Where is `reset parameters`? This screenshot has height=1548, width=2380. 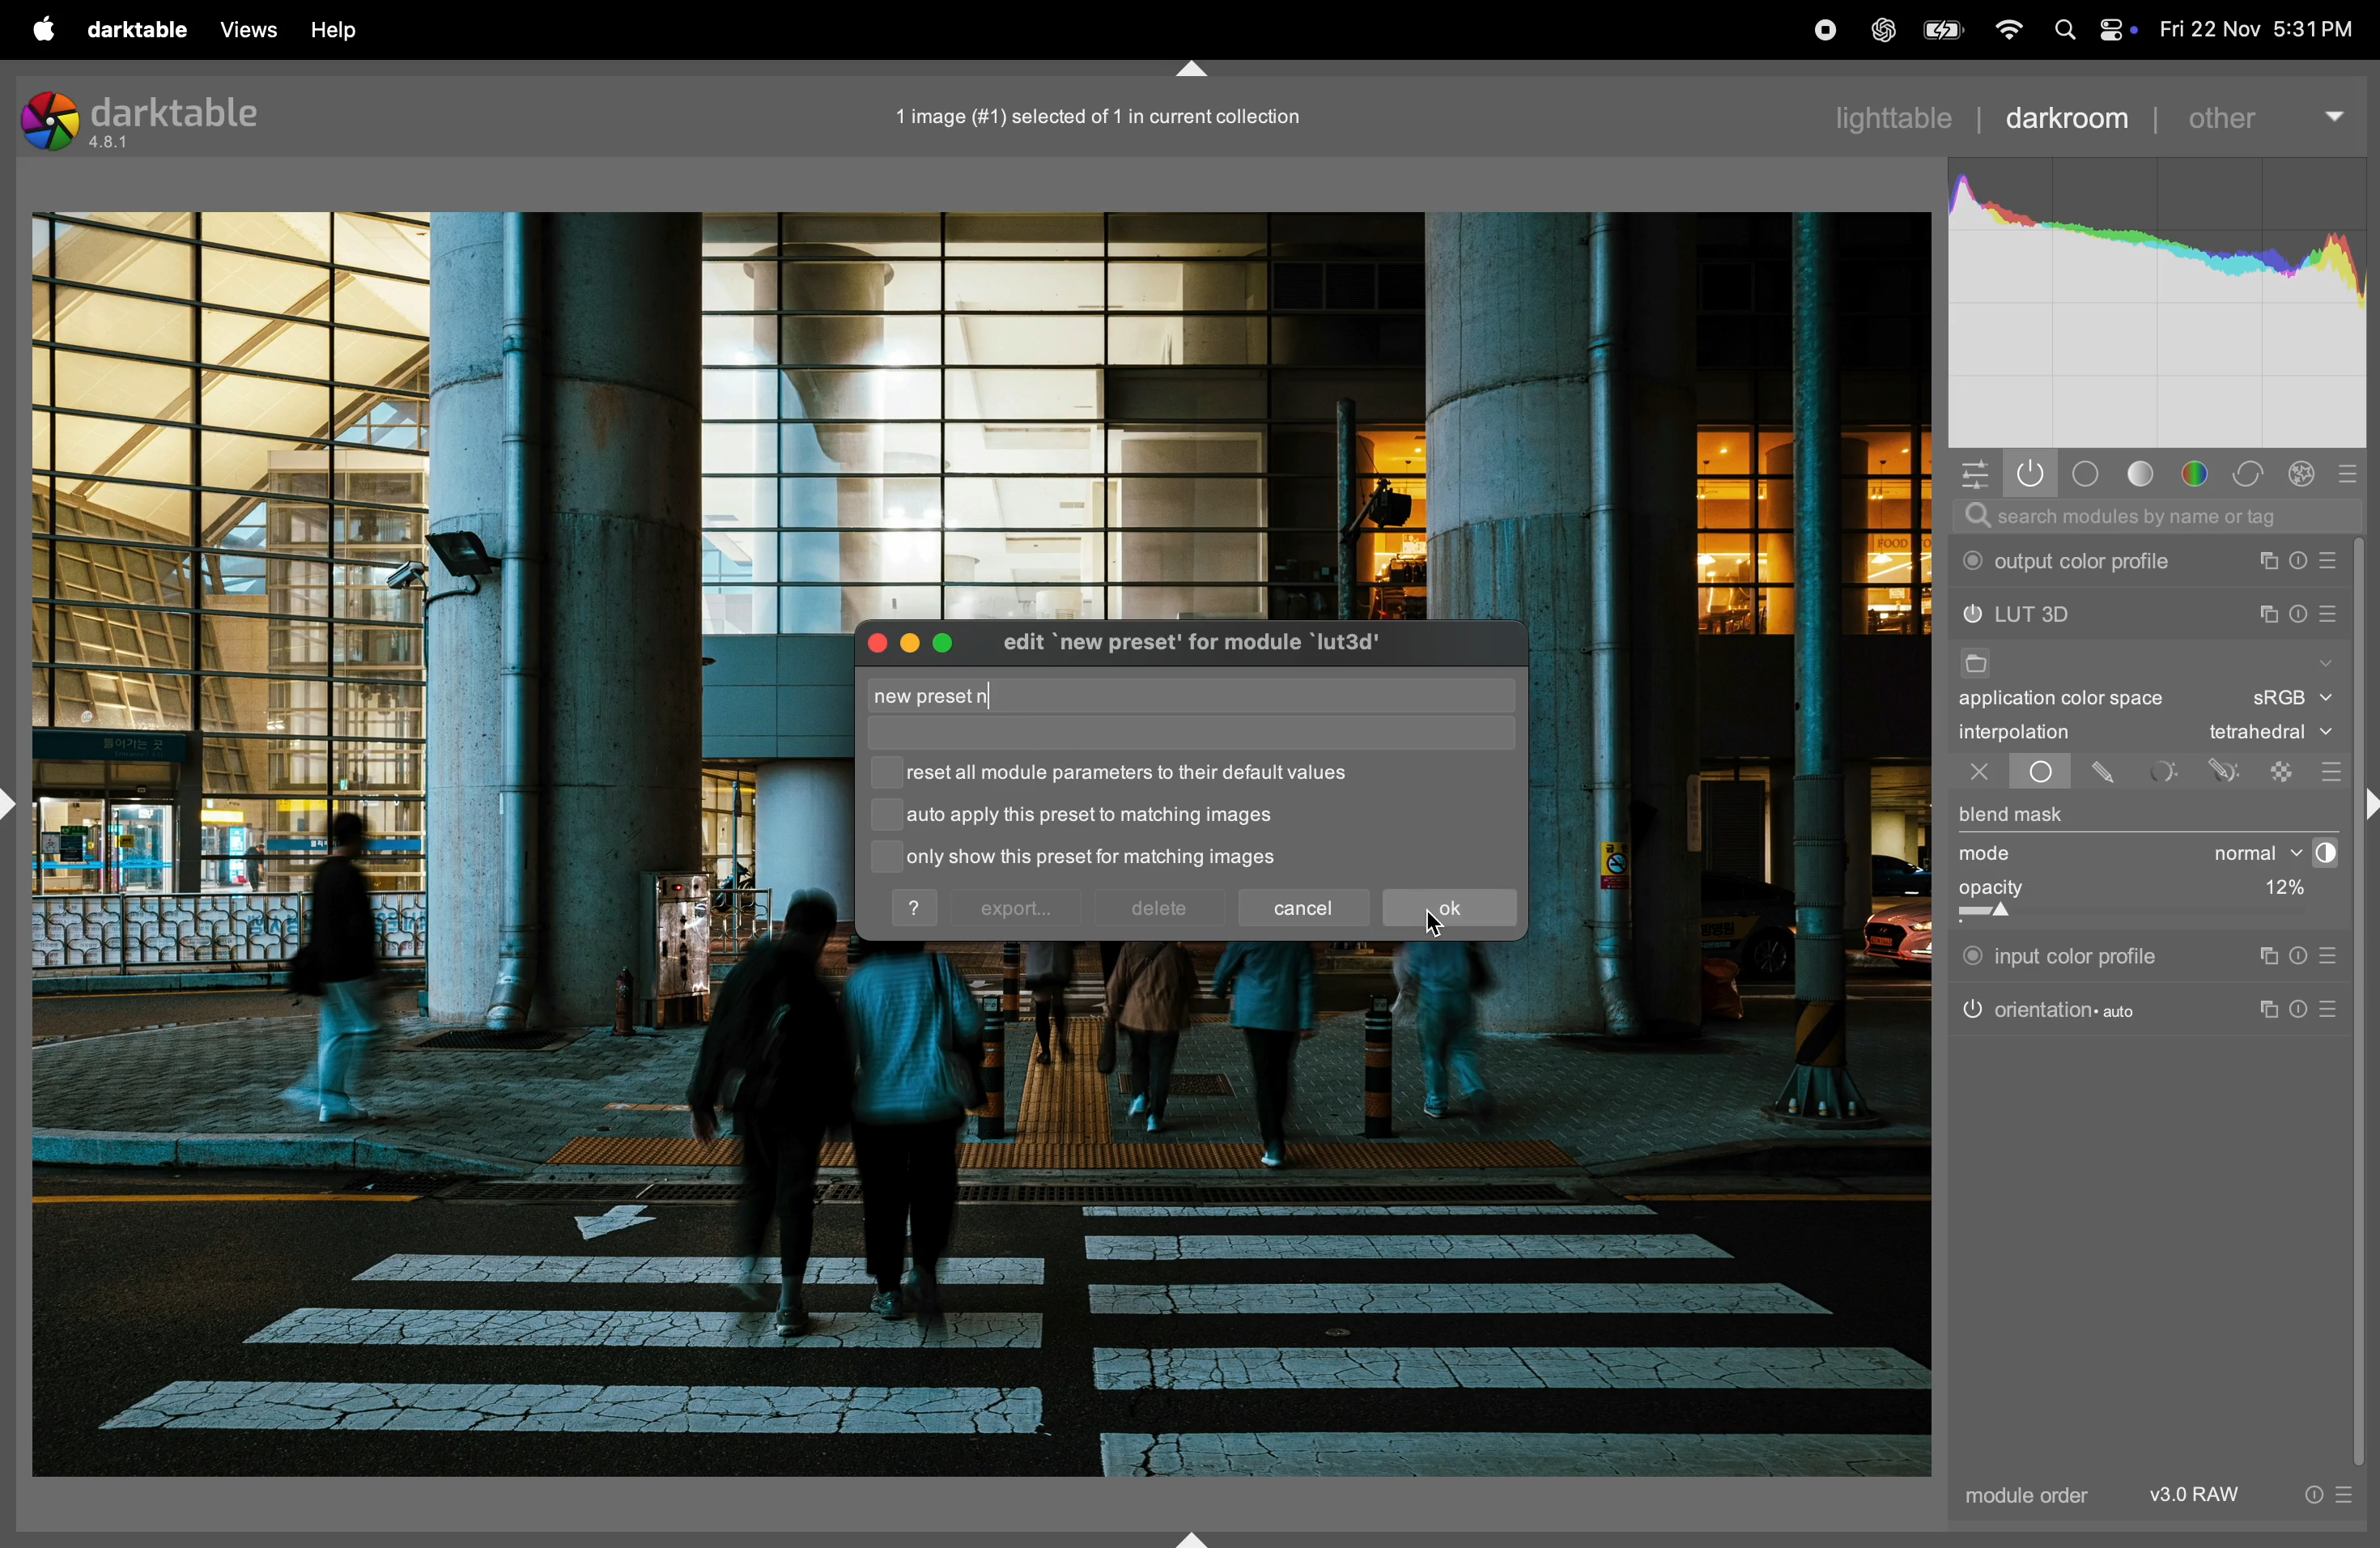 reset parameters is located at coordinates (2299, 611).